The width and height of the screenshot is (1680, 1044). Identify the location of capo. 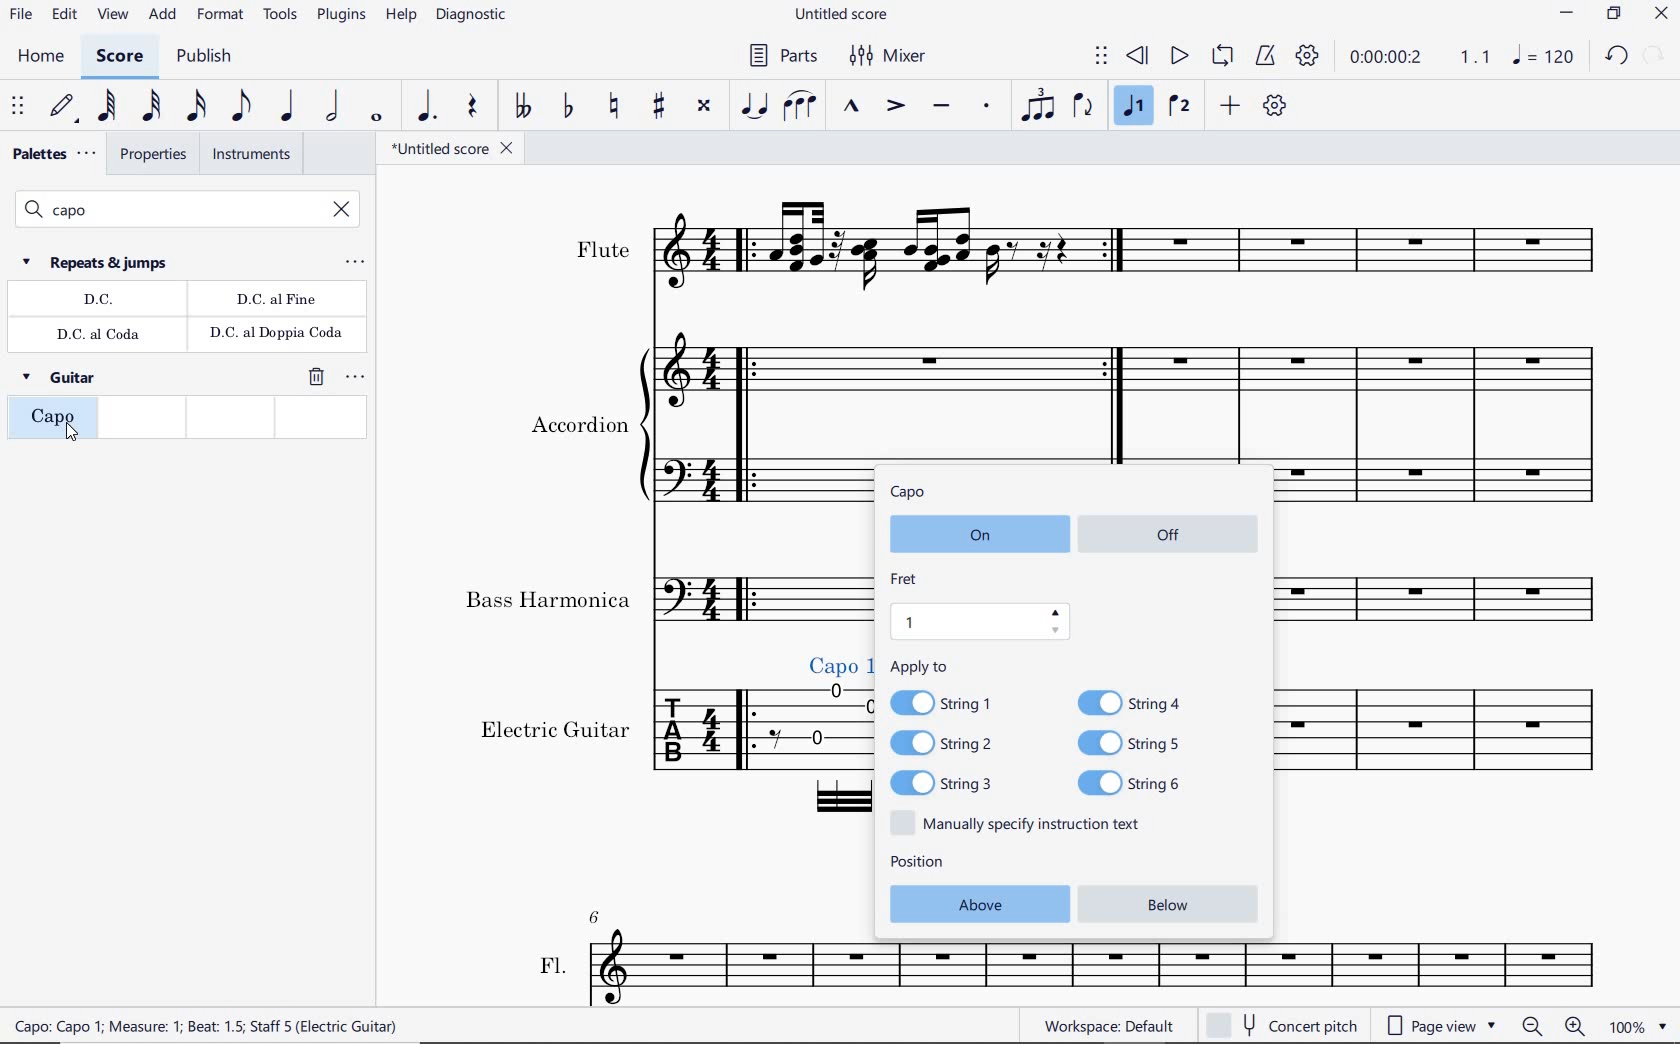
(50, 422).